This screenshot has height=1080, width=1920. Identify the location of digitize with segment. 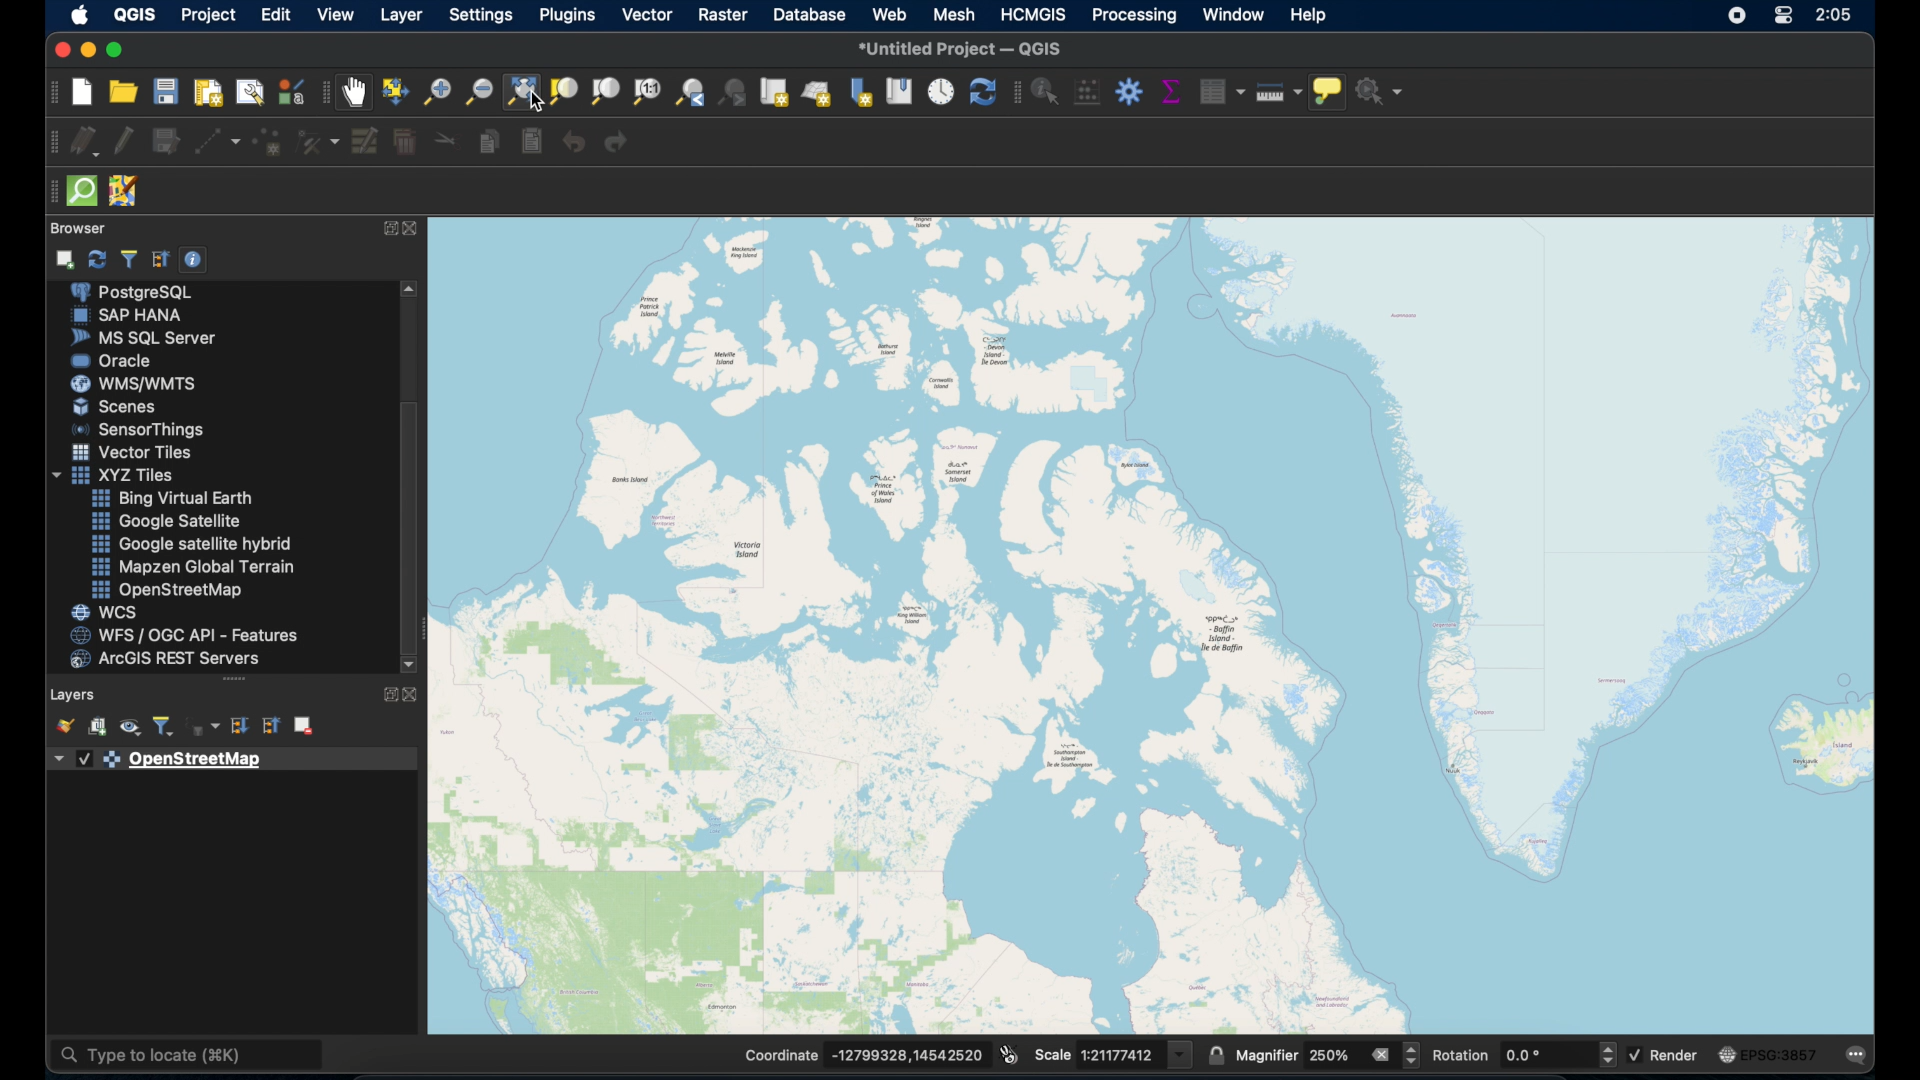
(215, 143).